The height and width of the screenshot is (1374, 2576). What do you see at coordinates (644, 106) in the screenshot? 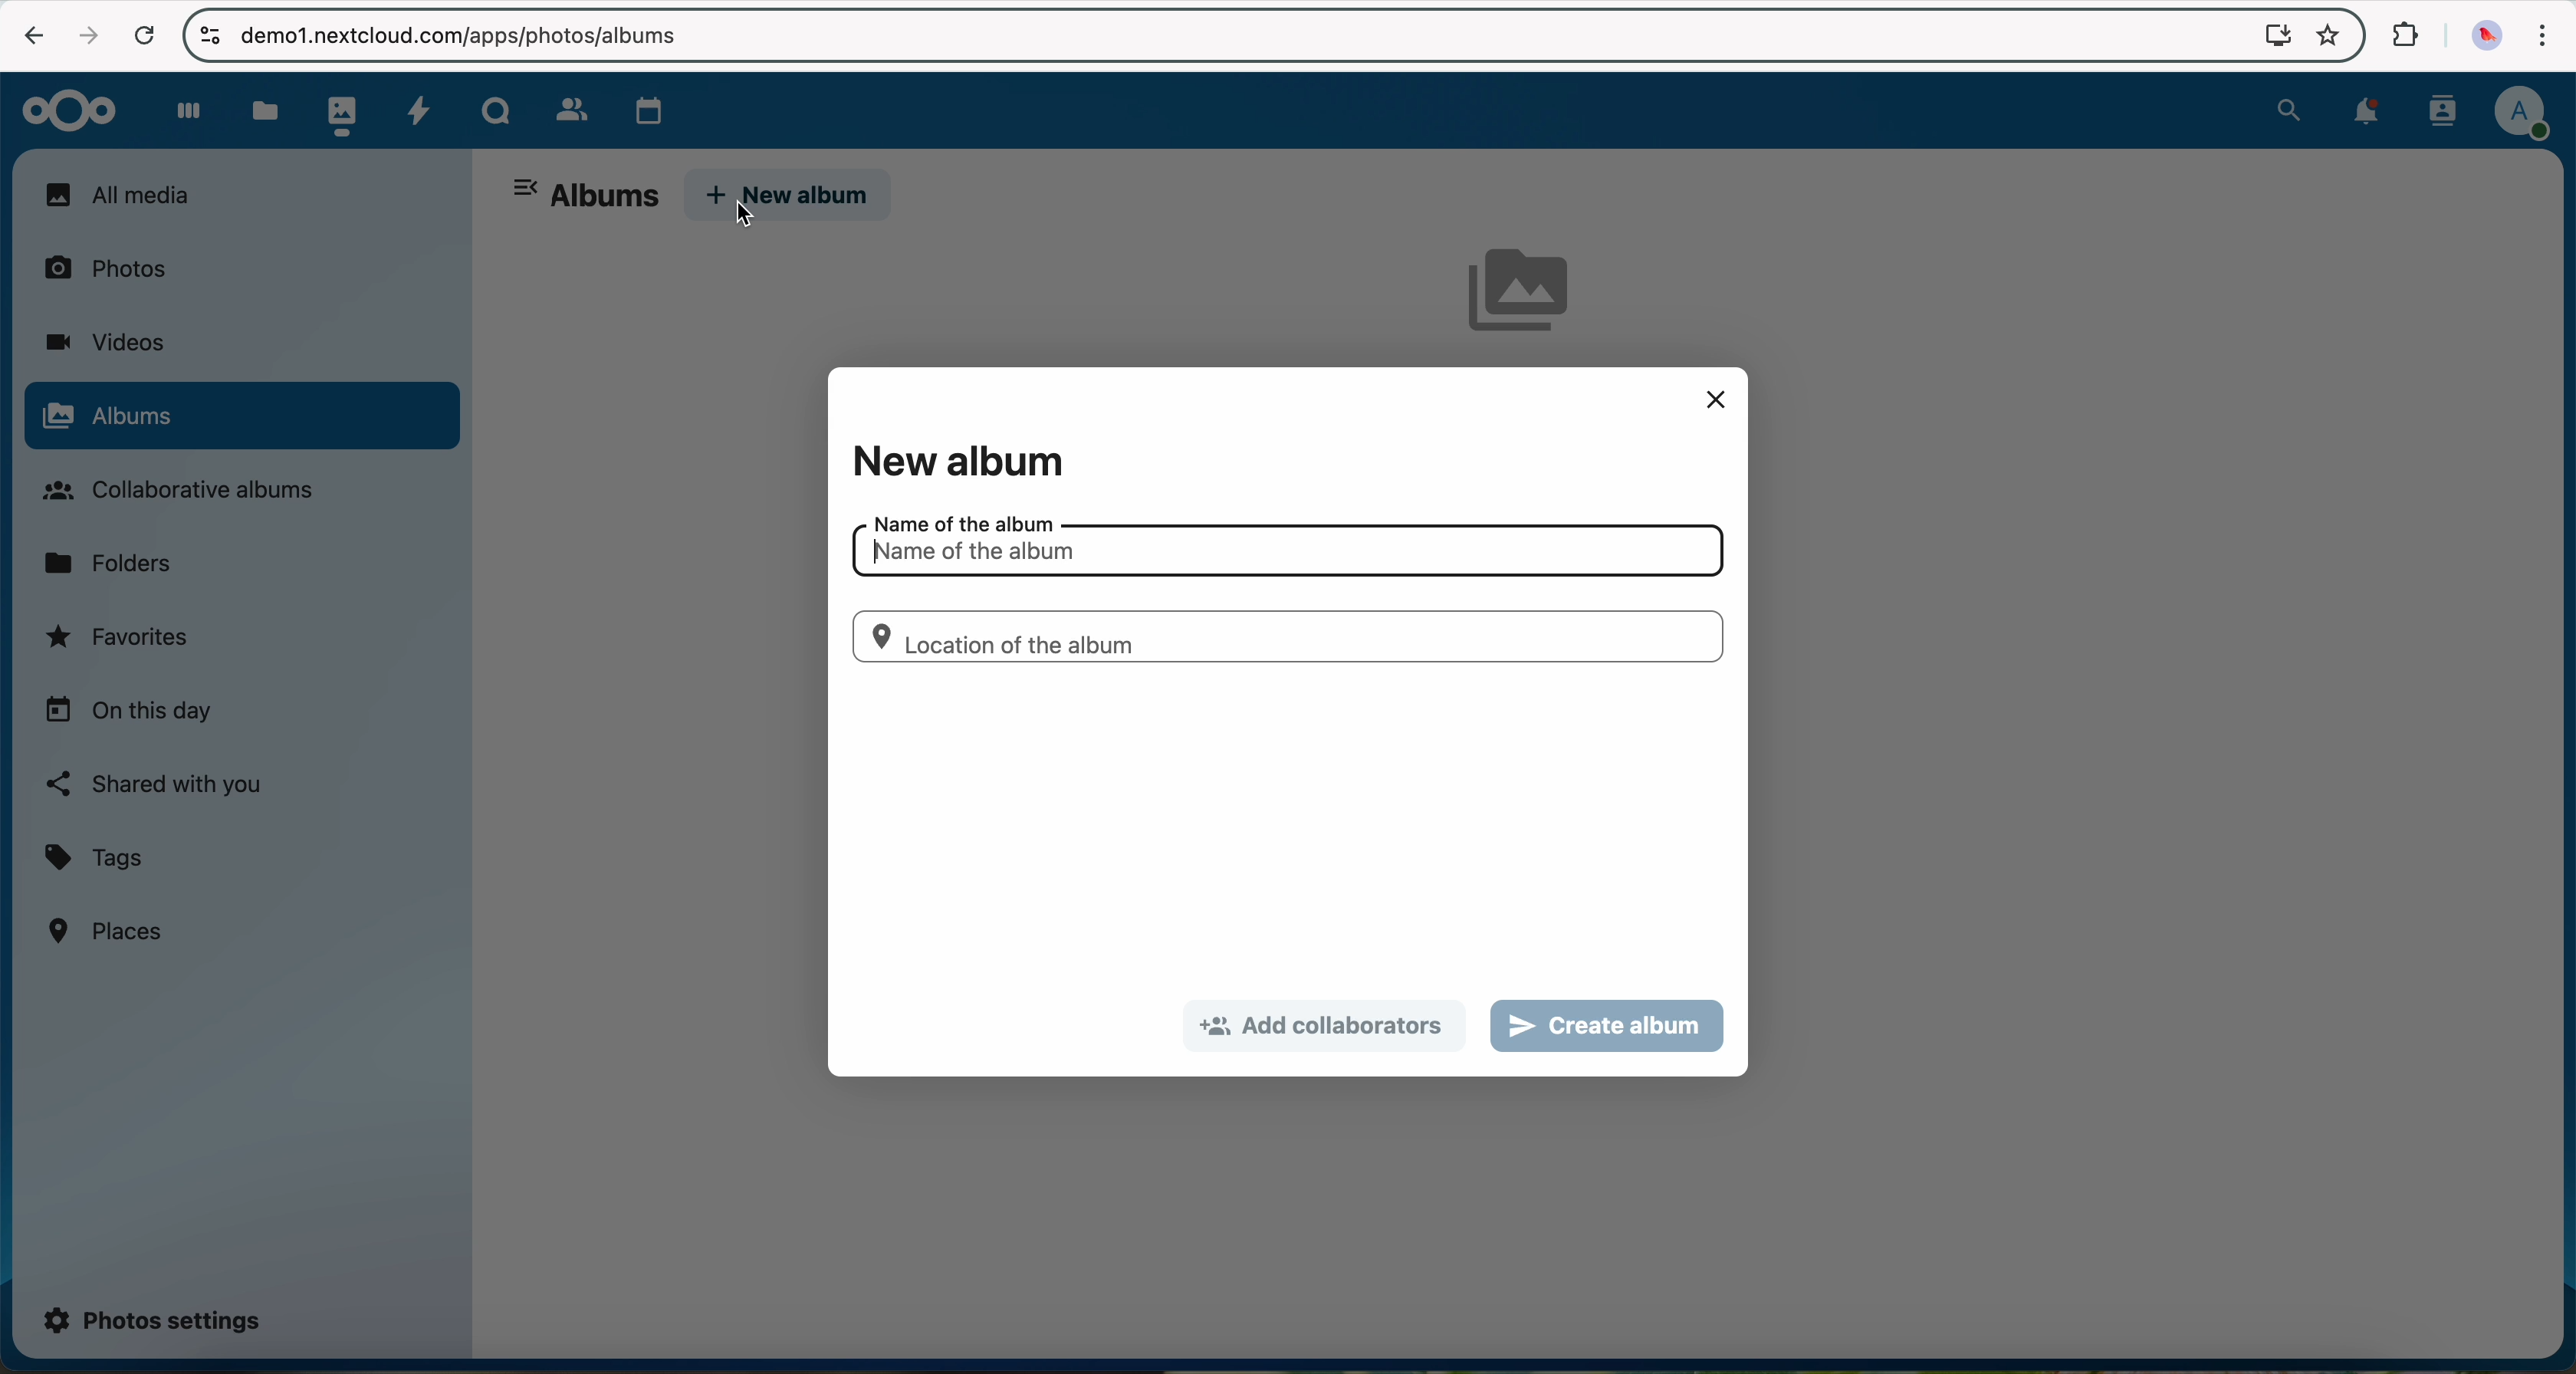
I see `calendar` at bounding box center [644, 106].